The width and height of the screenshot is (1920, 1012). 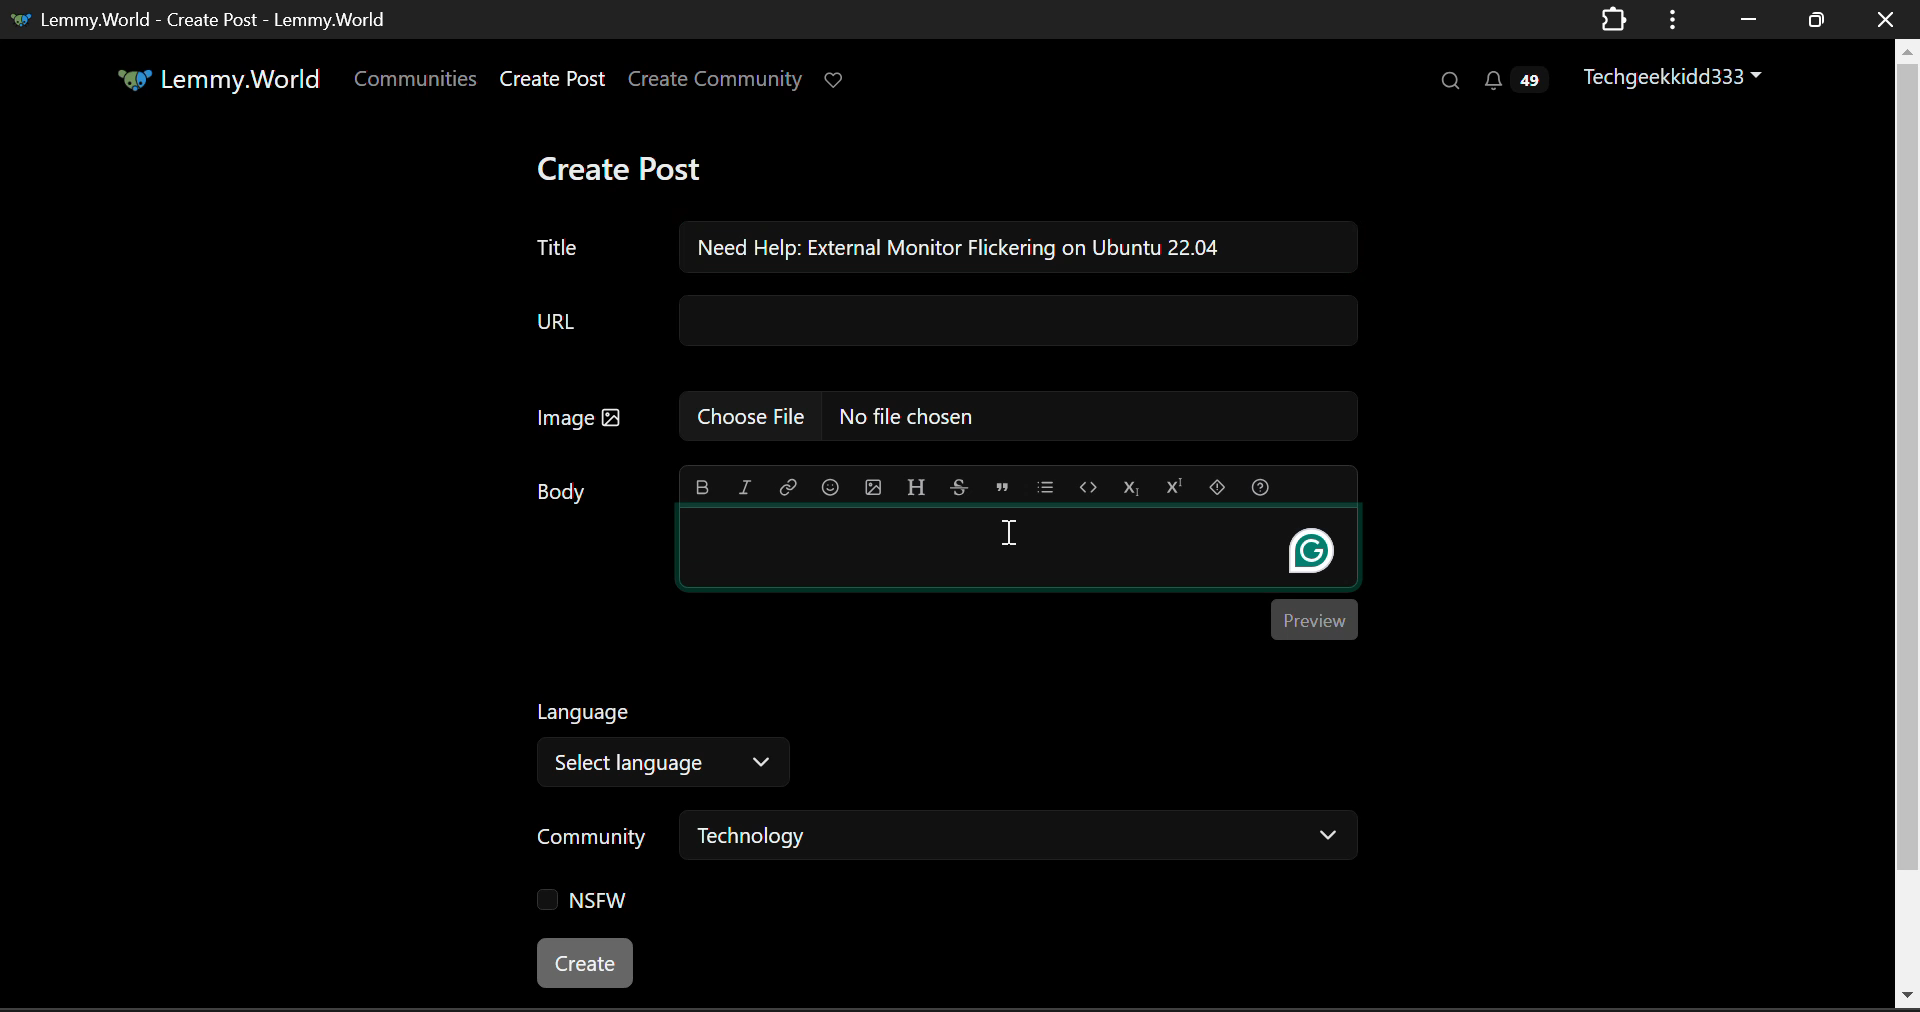 What do you see at coordinates (1130, 489) in the screenshot?
I see `Subscript` at bounding box center [1130, 489].